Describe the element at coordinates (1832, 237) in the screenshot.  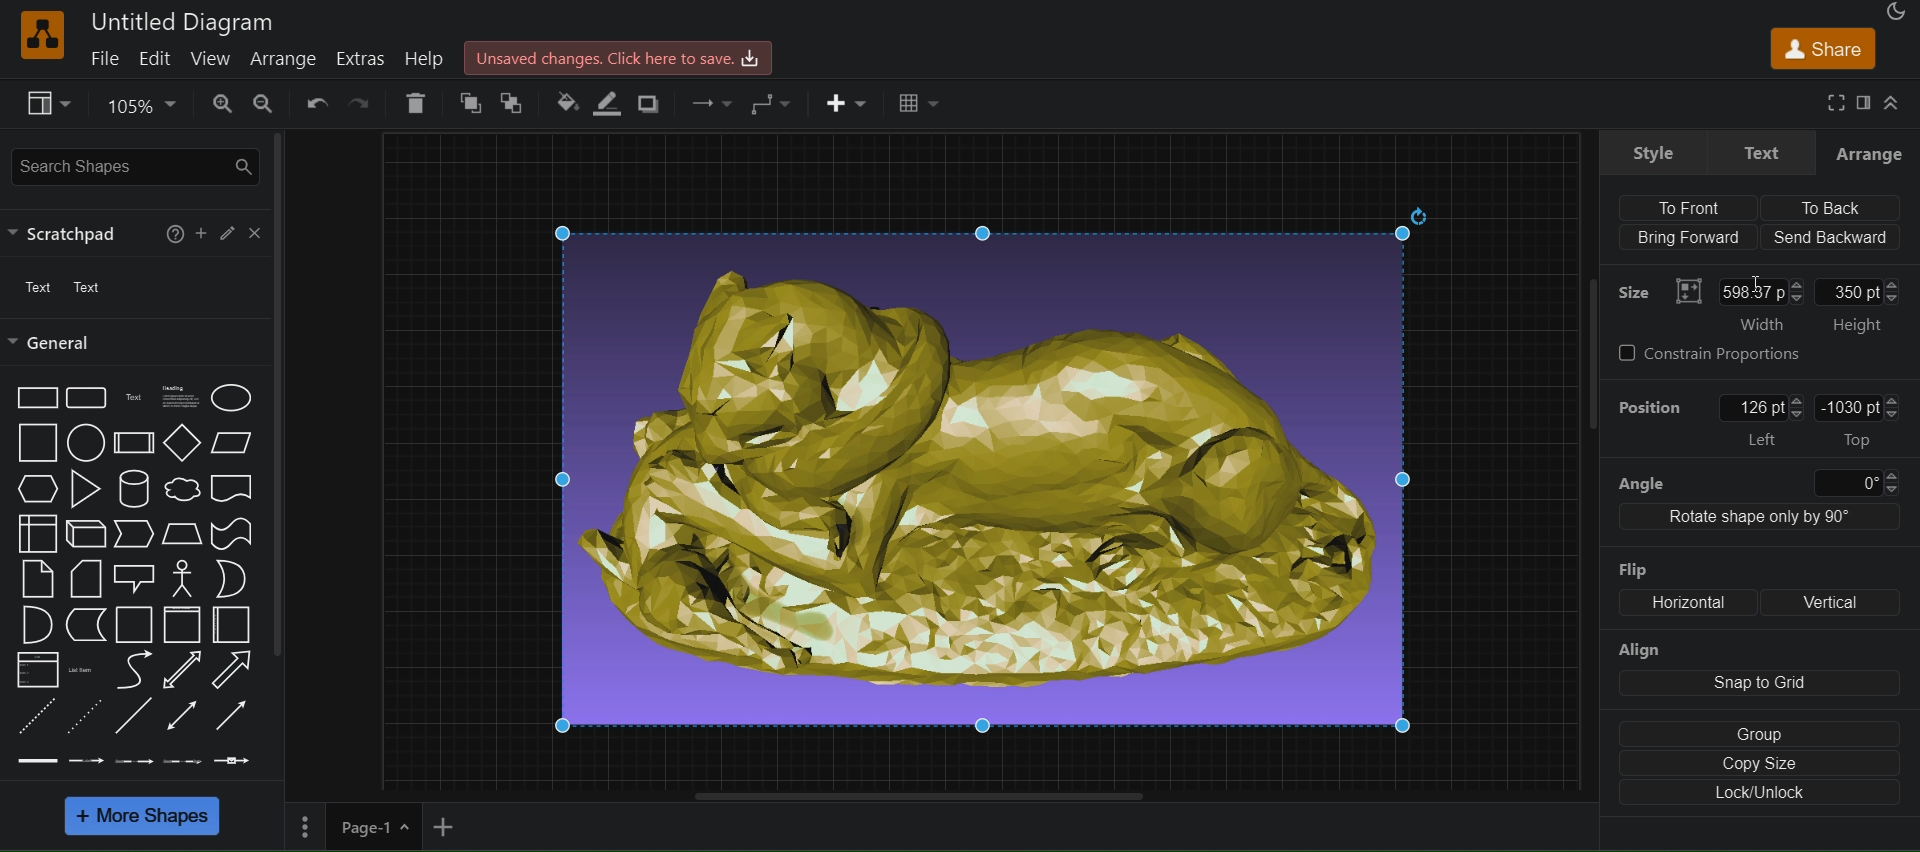
I see `Send backward (align)` at that location.